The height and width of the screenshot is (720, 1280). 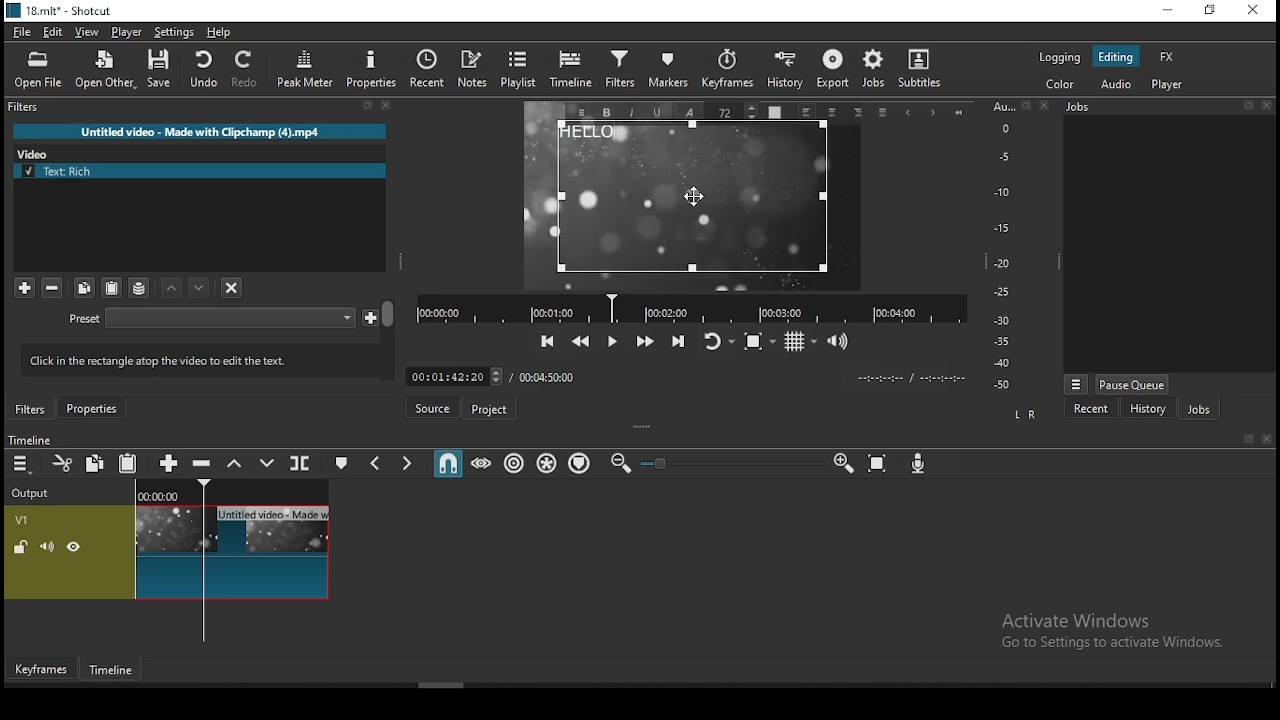 What do you see at coordinates (34, 490) in the screenshot?
I see `Output` at bounding box center [34, 490].